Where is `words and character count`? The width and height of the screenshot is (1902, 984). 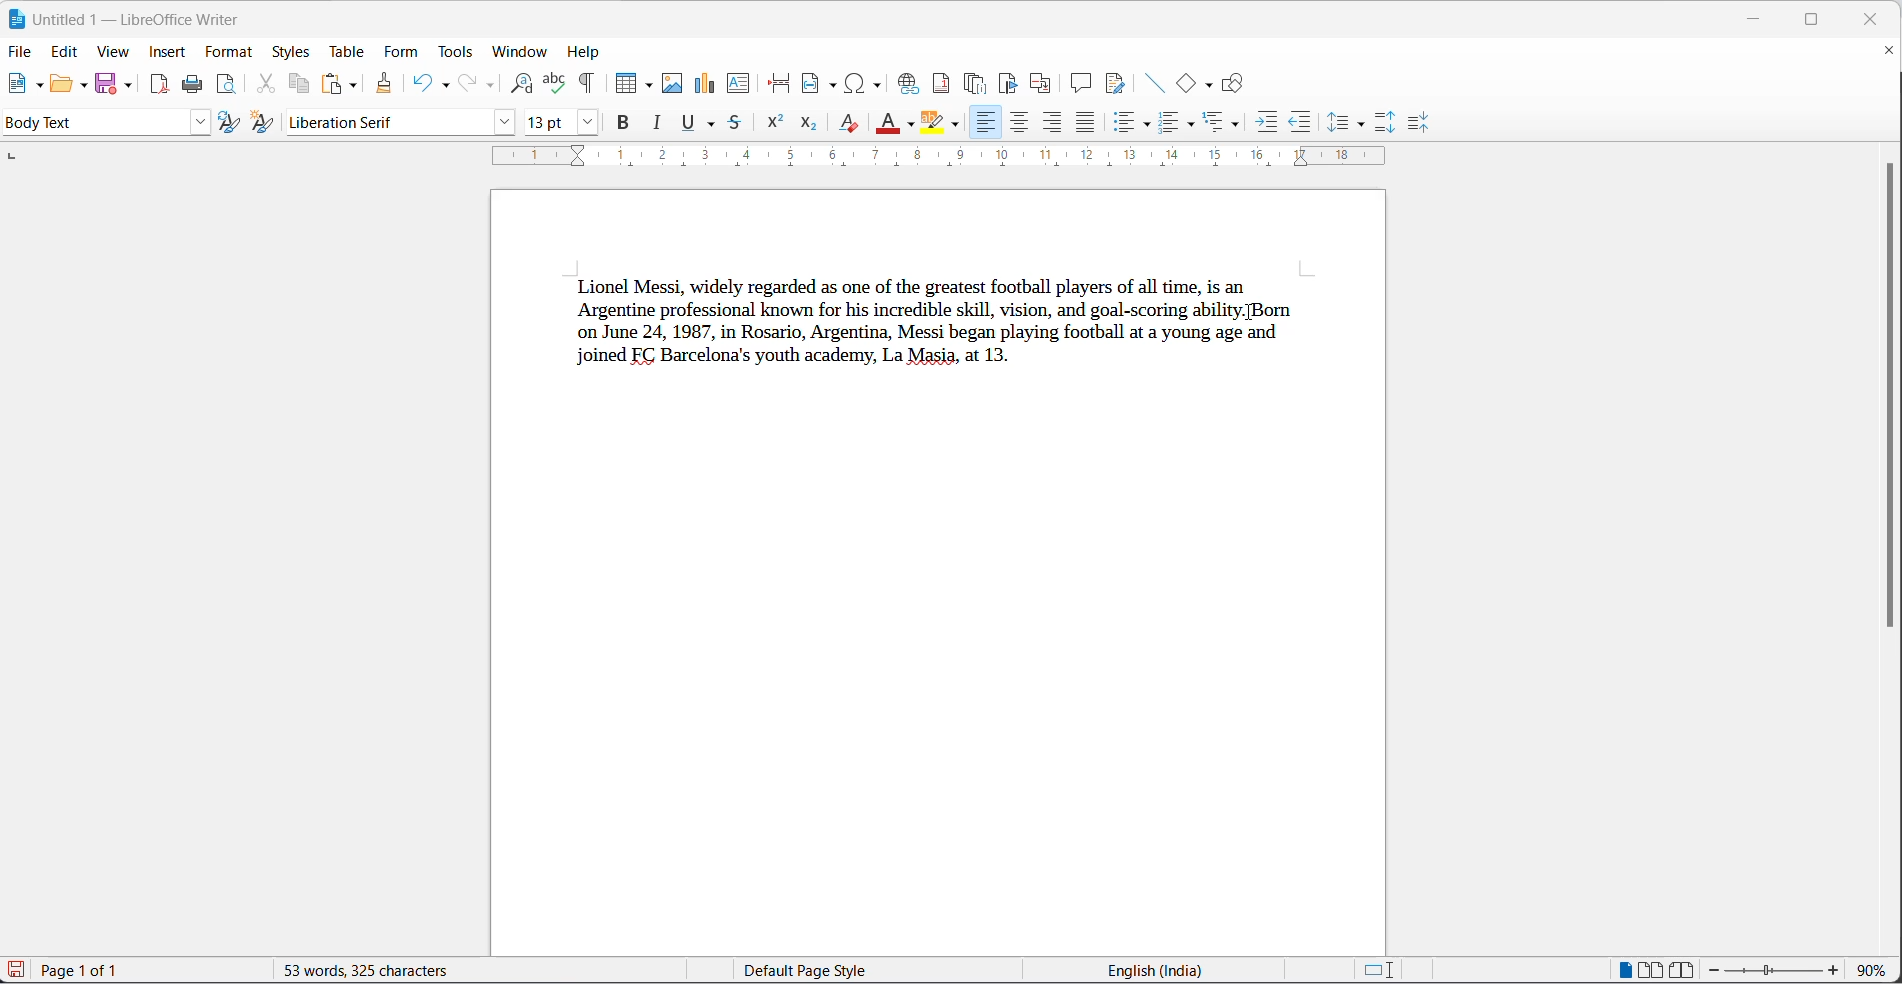 words and character count is located at coordinates (375, 971).